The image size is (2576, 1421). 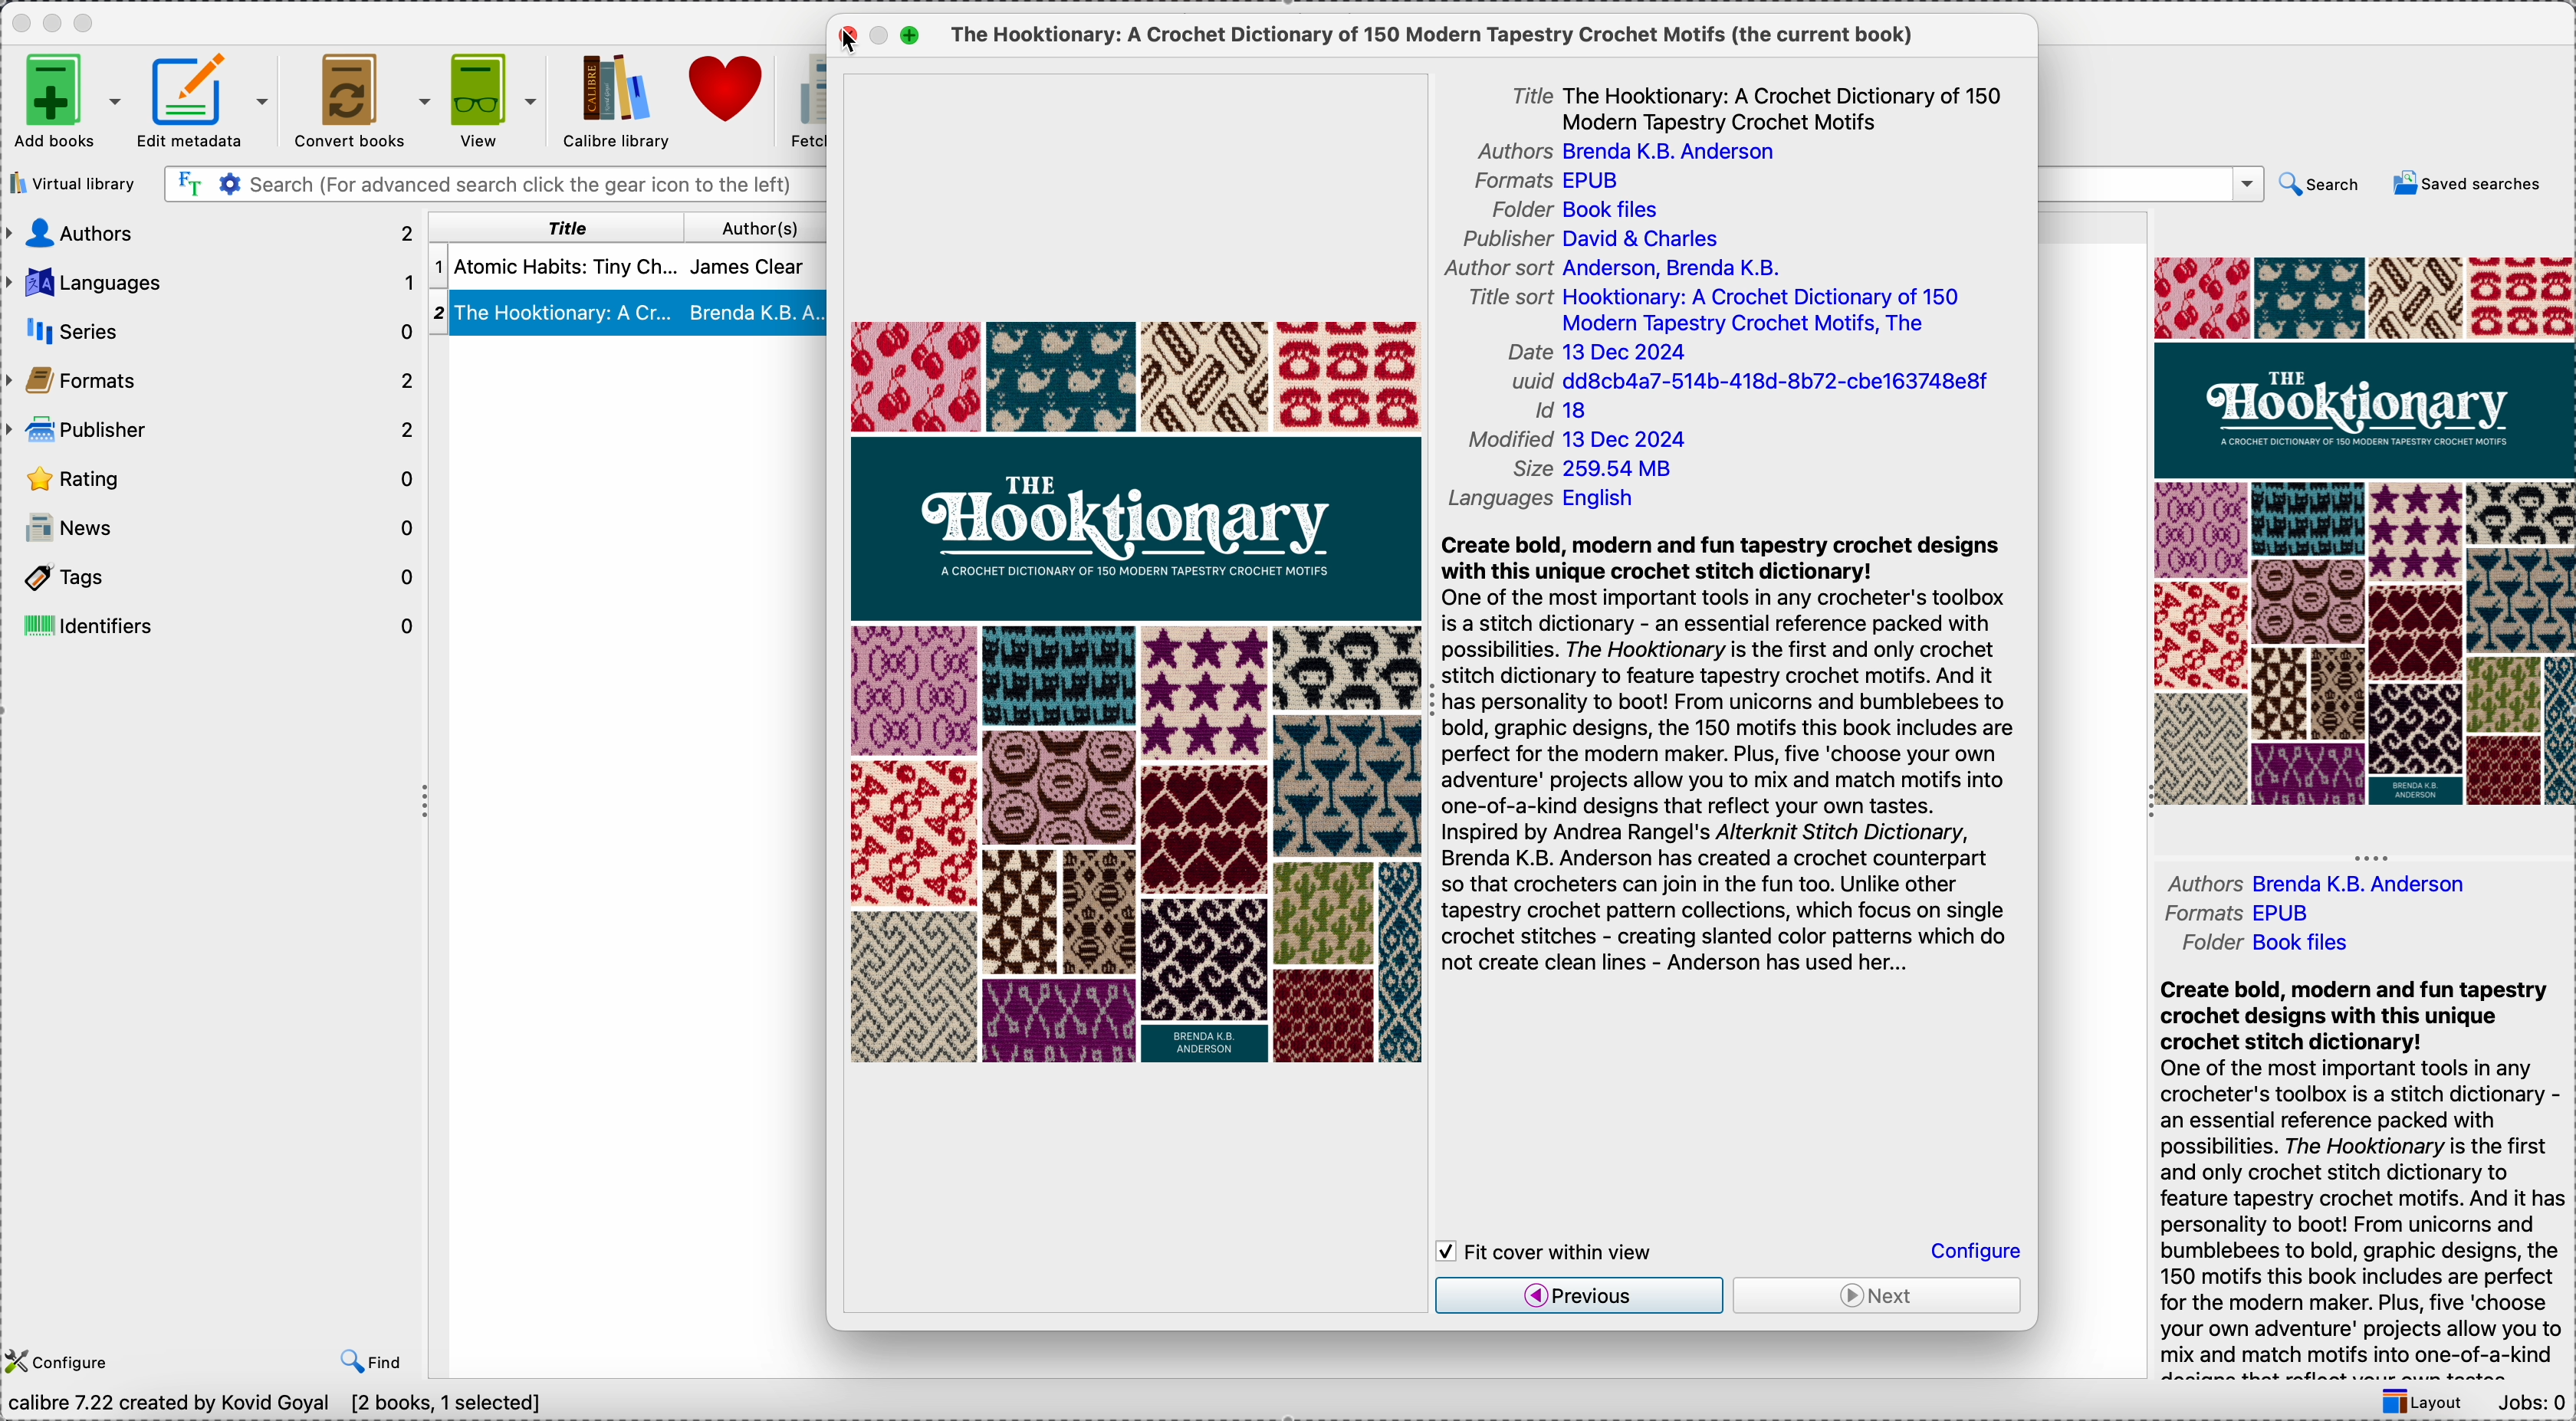 I want to click on size 259.54 MB, so click(x=1586, y=470).